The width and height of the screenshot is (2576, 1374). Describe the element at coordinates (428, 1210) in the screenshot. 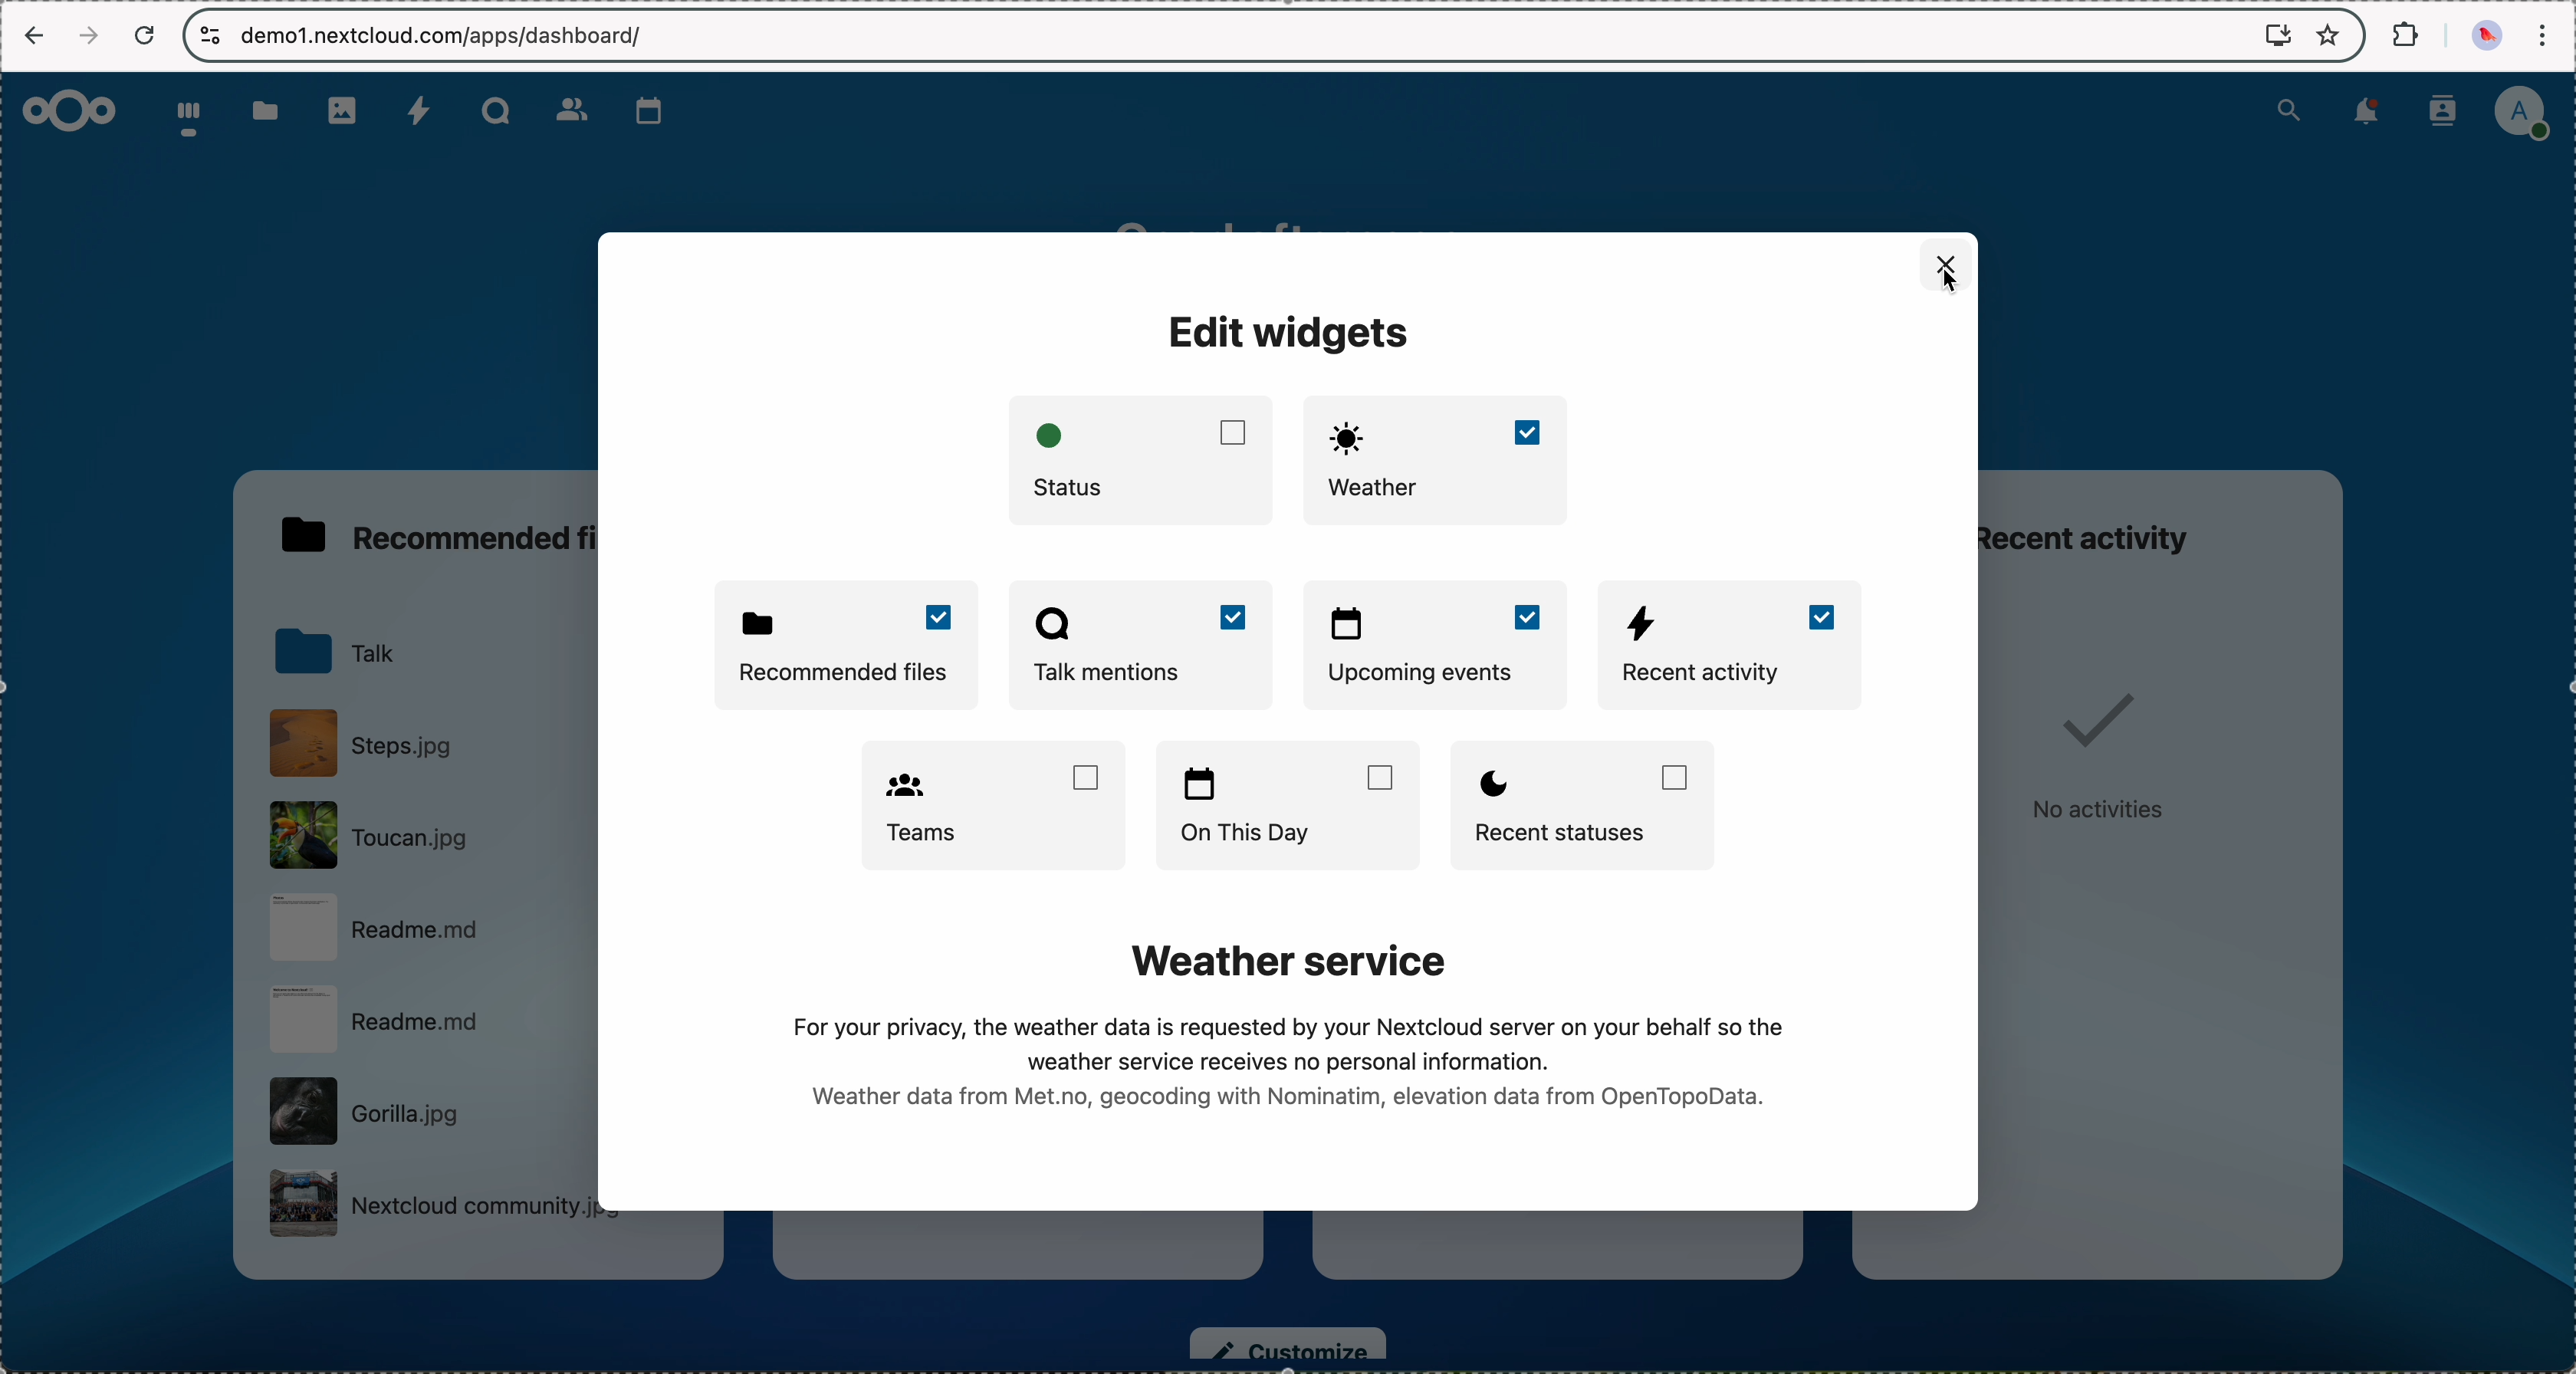

I see `NExtcloud community` at that location.